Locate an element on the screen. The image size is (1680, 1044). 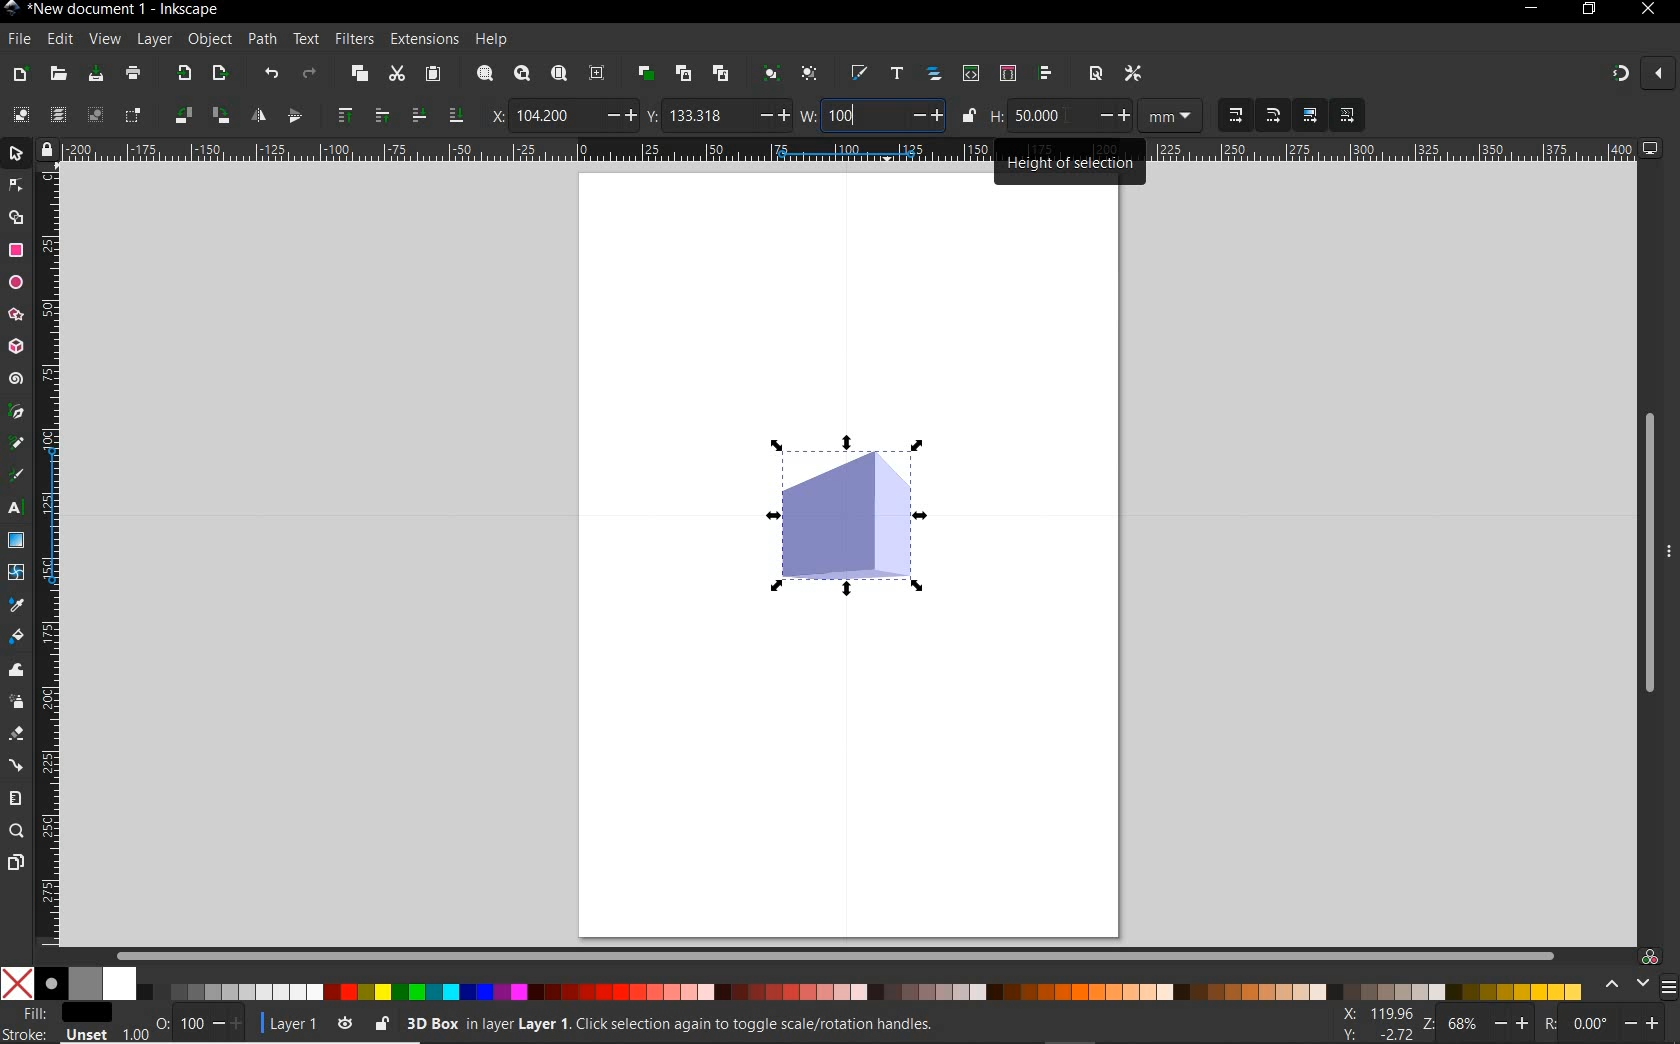
current layer is located at coordinates (293, 1024).